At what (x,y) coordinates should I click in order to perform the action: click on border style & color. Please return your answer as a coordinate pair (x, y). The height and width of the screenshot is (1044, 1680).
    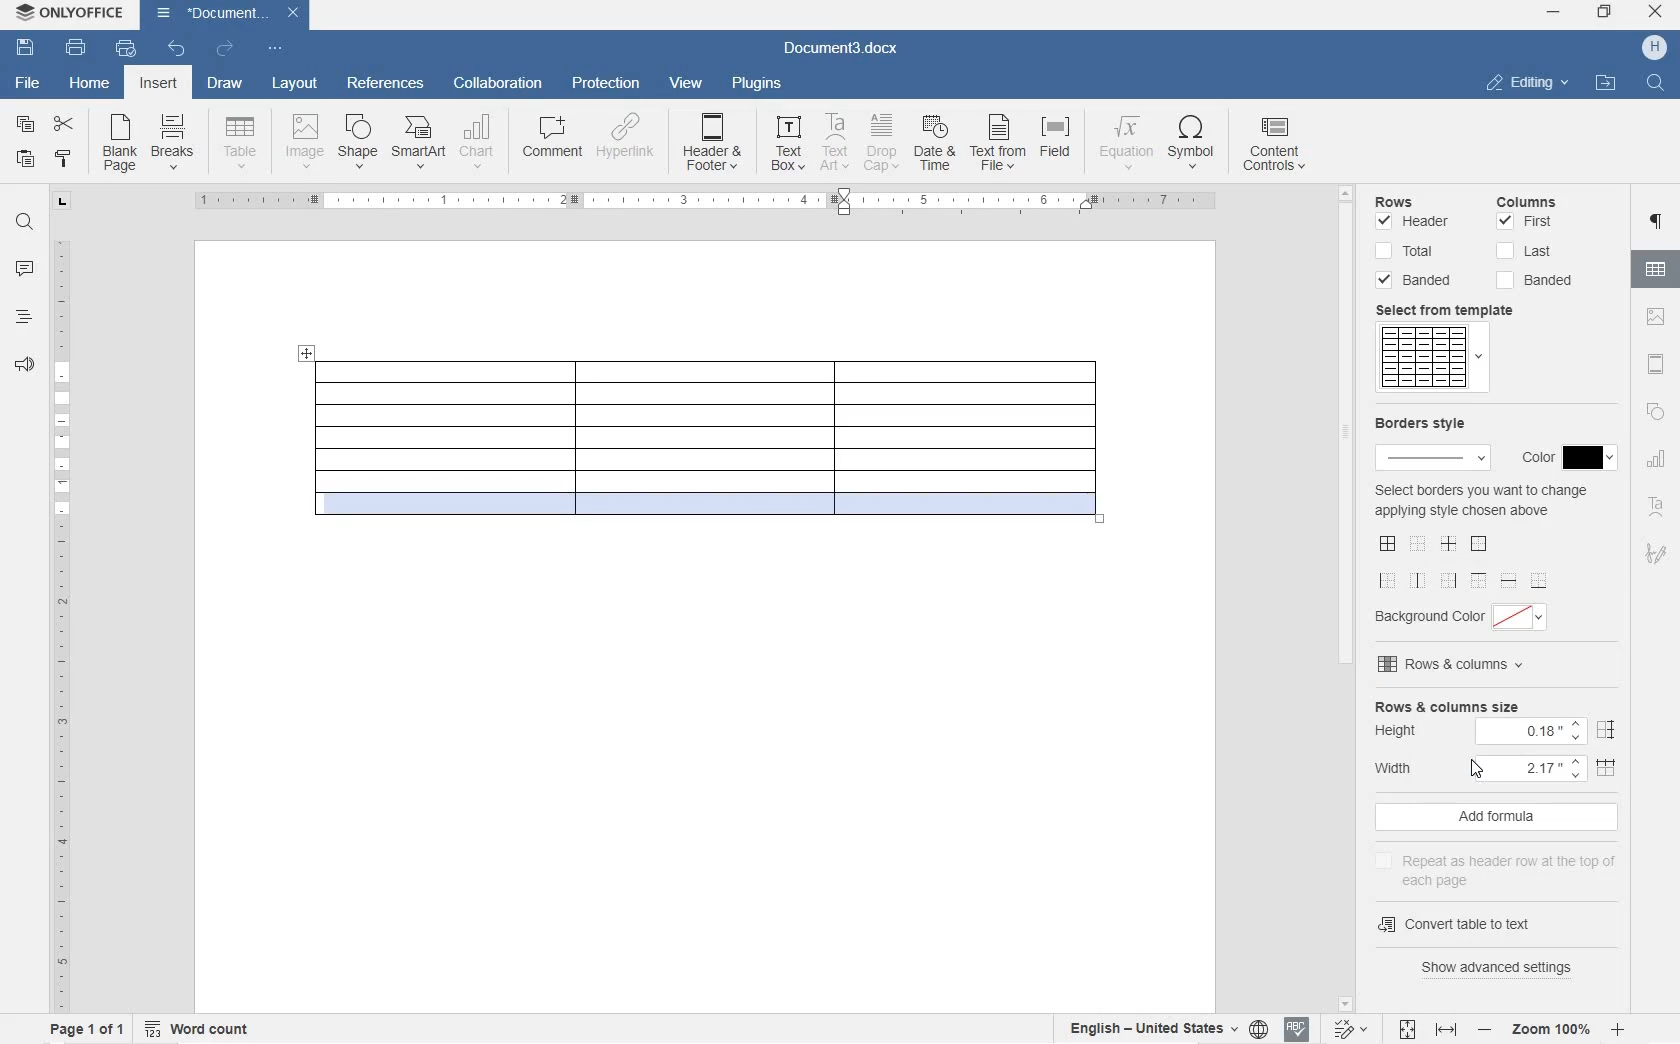
    Looking at the image, I should click on (1429, 444).